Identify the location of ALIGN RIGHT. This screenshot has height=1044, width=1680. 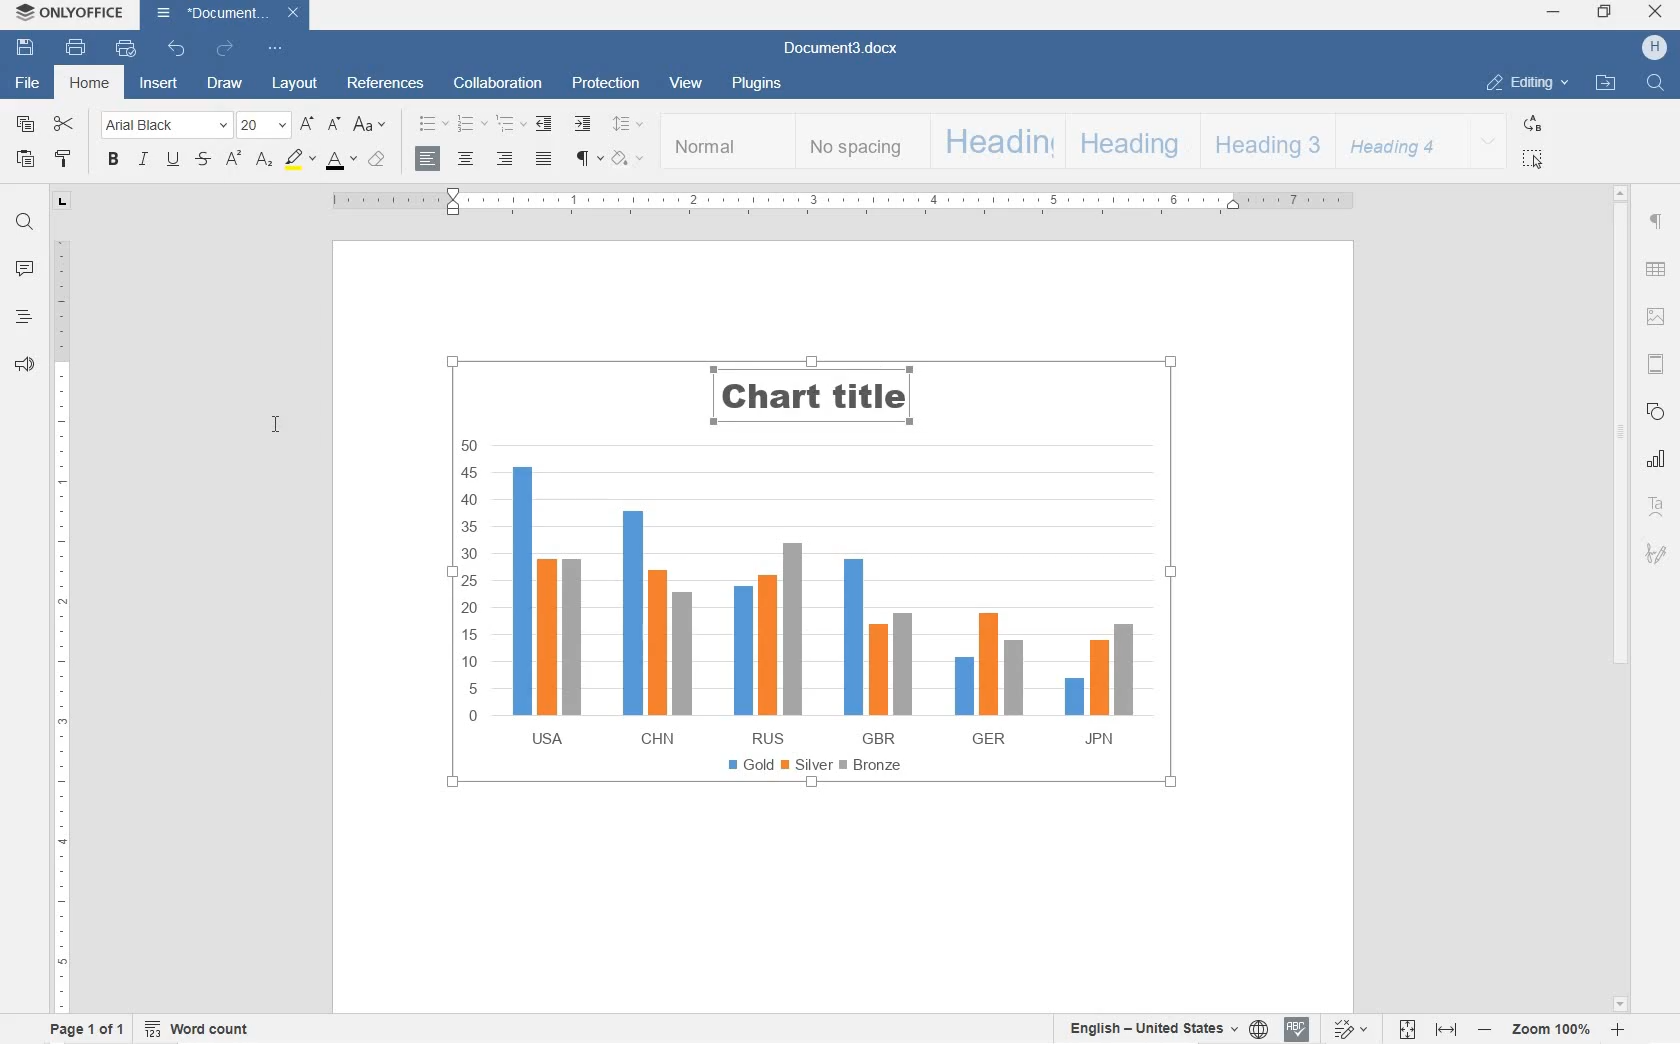
(505, 159).